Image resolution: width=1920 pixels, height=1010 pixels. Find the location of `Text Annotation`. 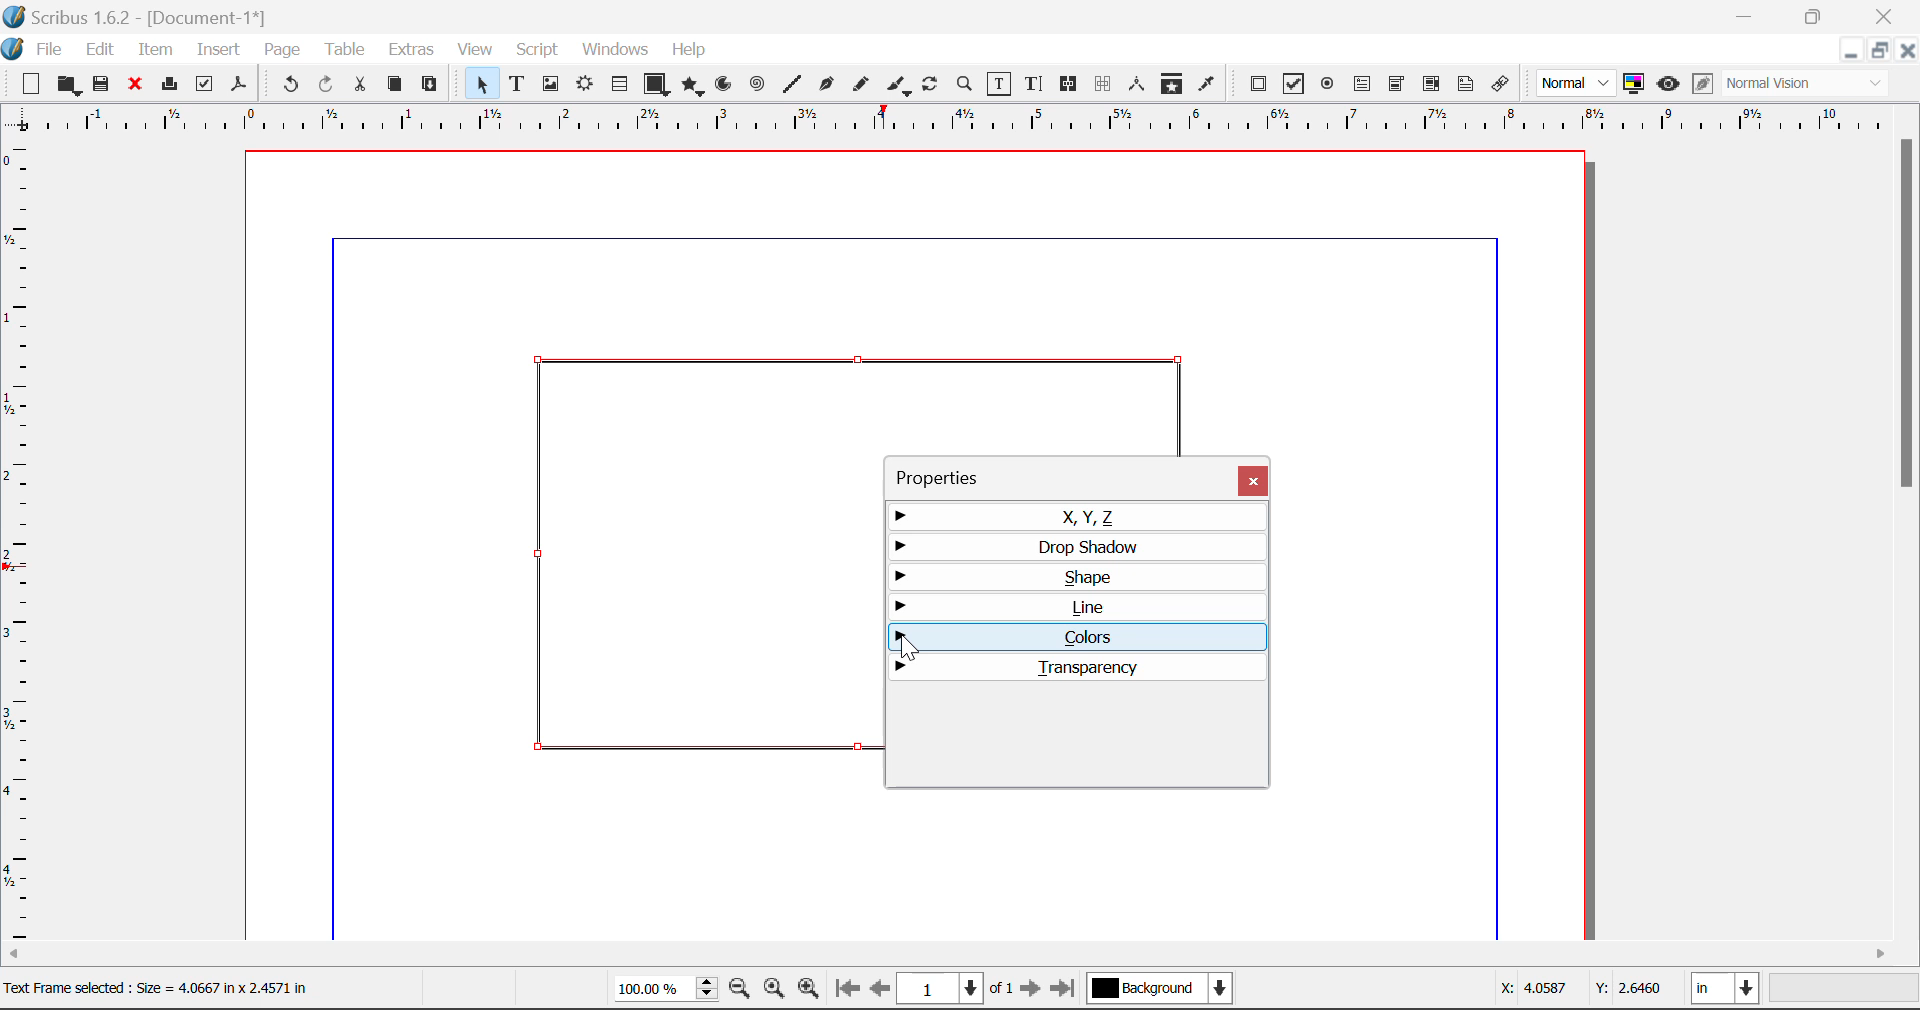

Text Annotation is located at coordinates (1466, 84).